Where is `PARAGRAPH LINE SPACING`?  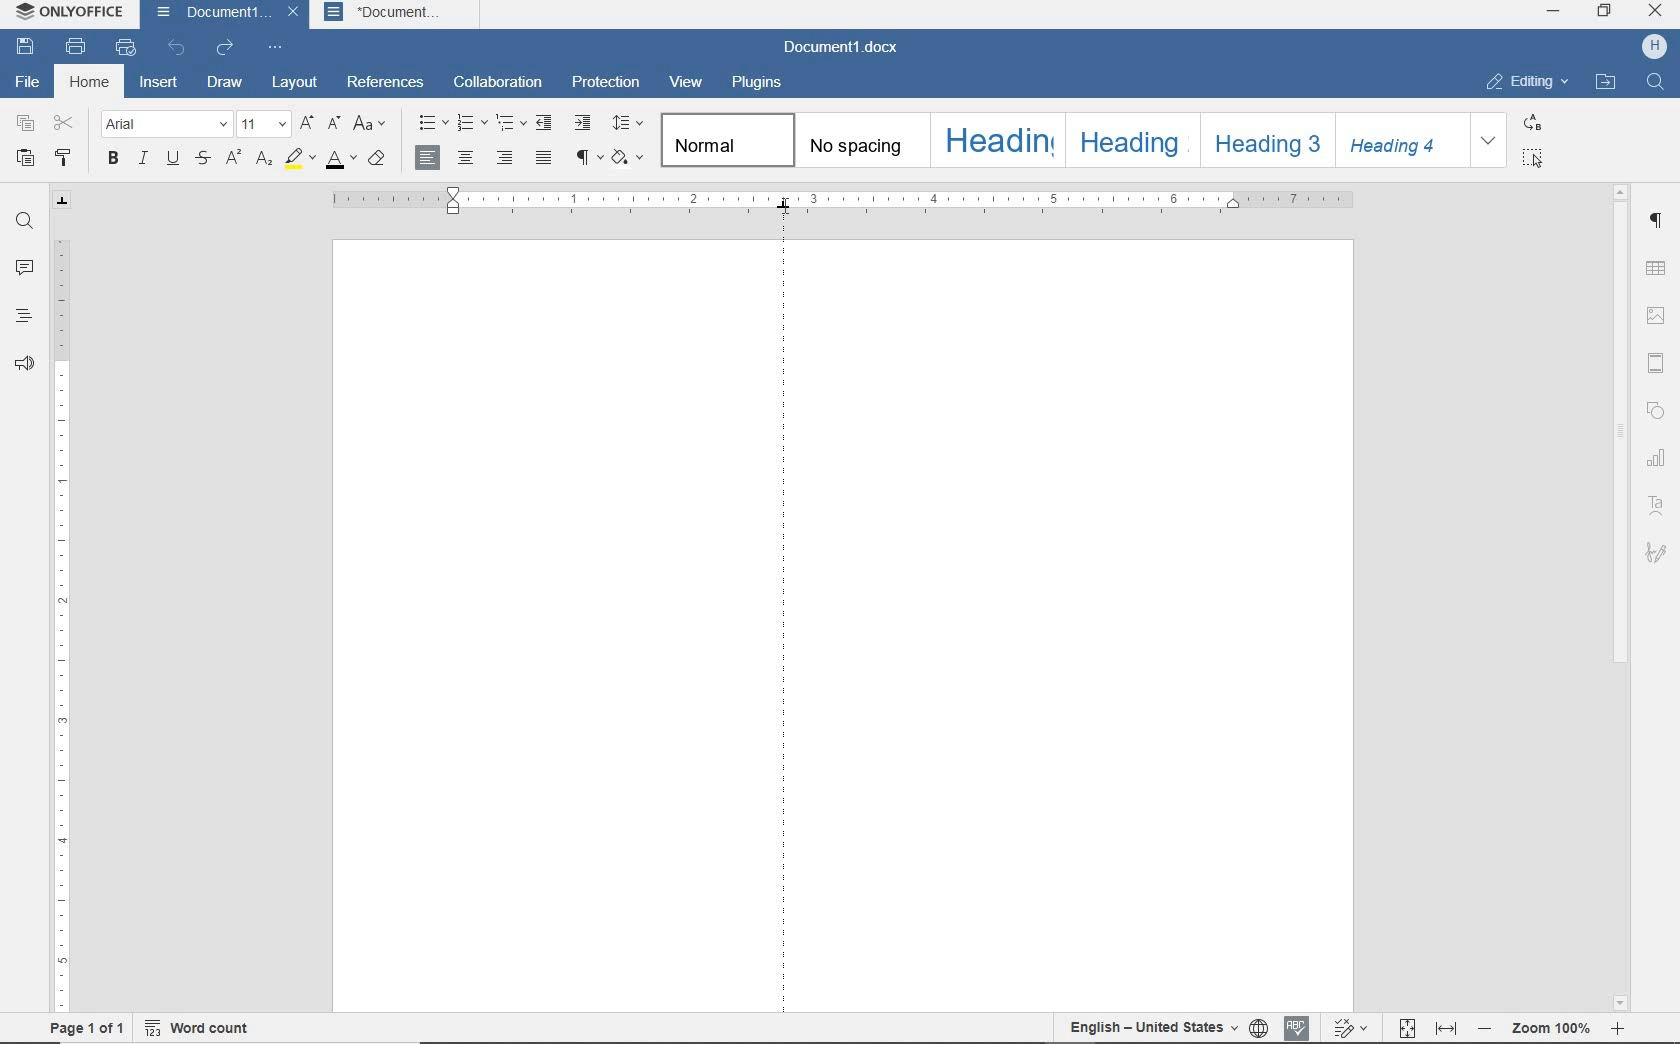
PARAGRAPH LINE SPACING is located at coordinates (627, 124).